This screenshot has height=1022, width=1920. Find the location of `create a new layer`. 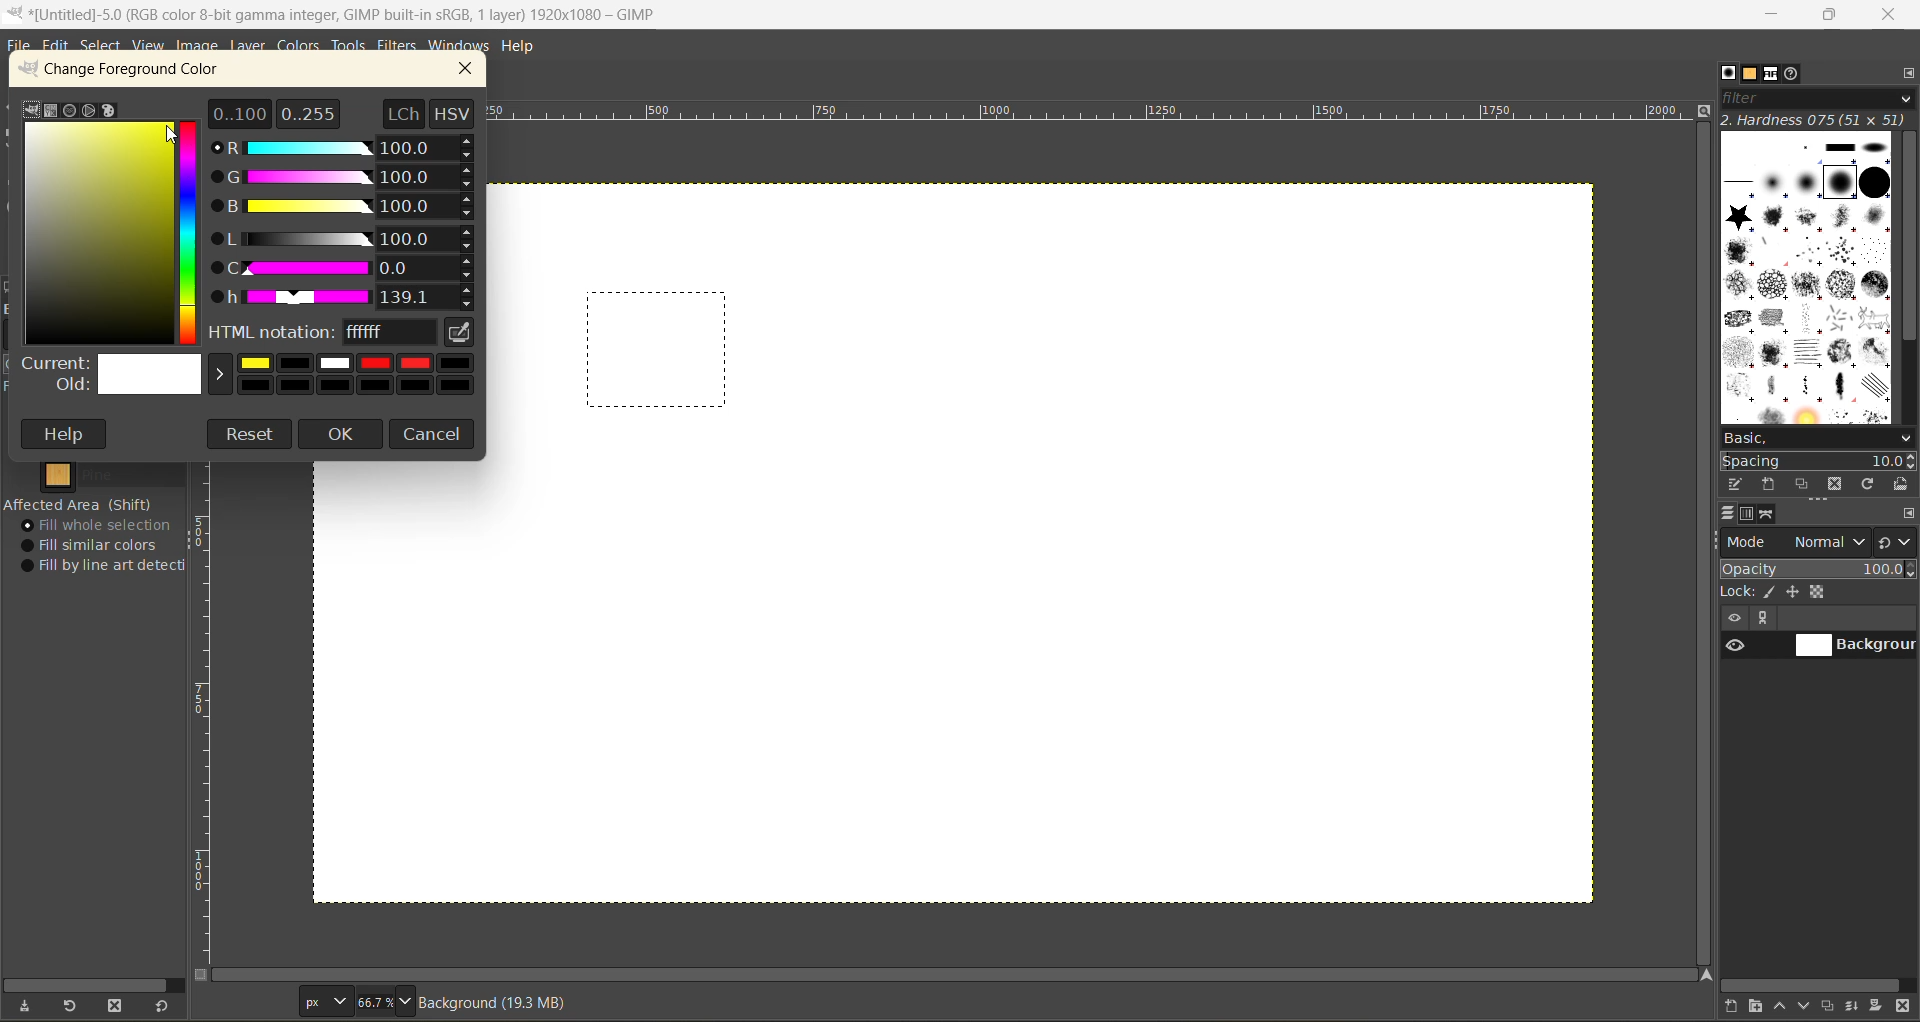

create a new layer is located at coordinates (1733, 1007).